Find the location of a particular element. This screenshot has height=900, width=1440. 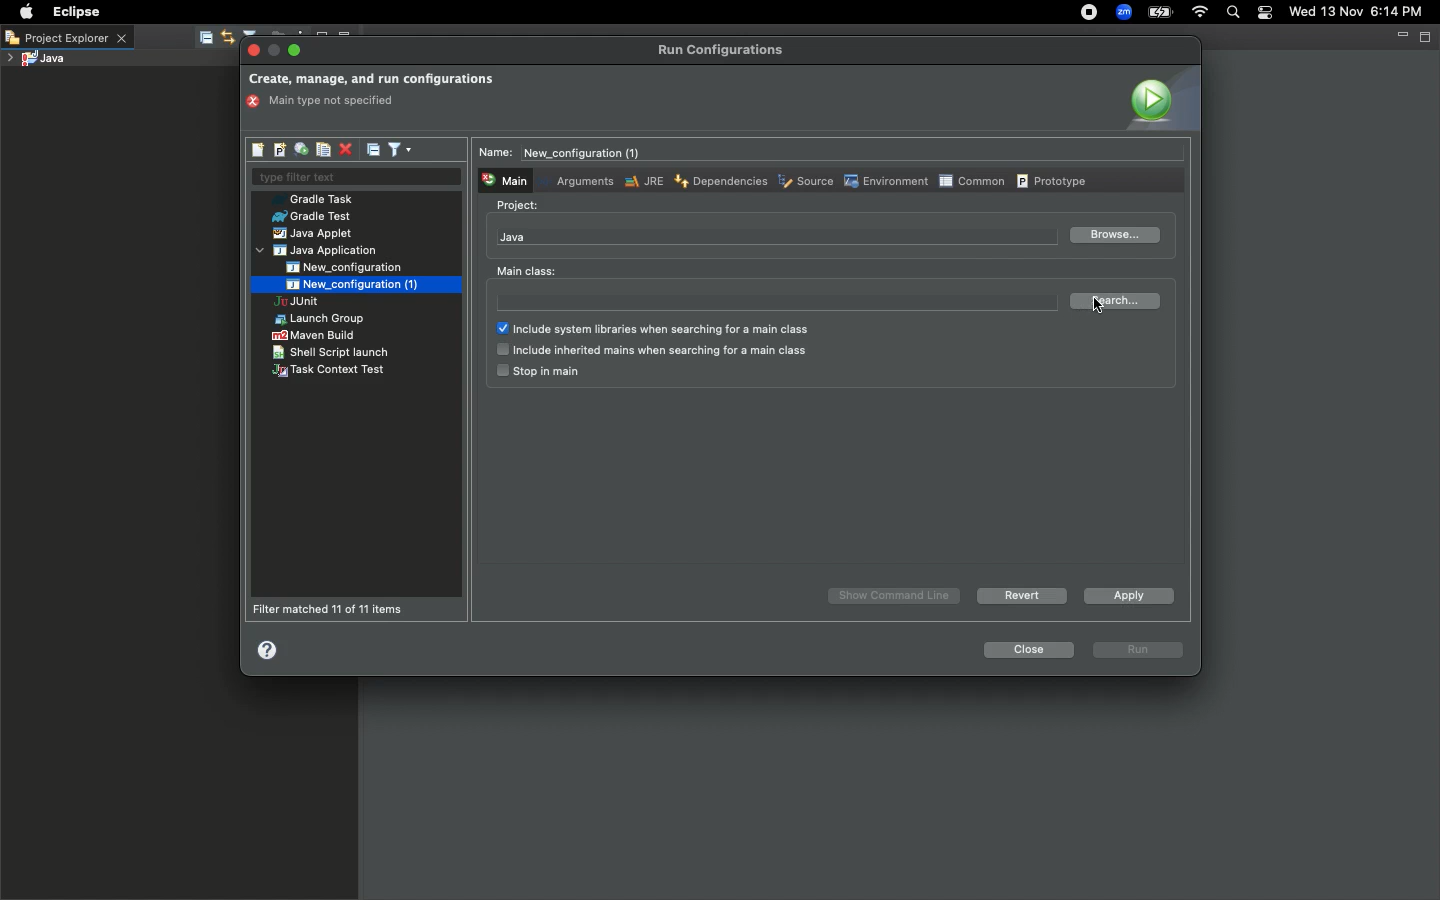

New_configuration is located at coordinates (357, 267).